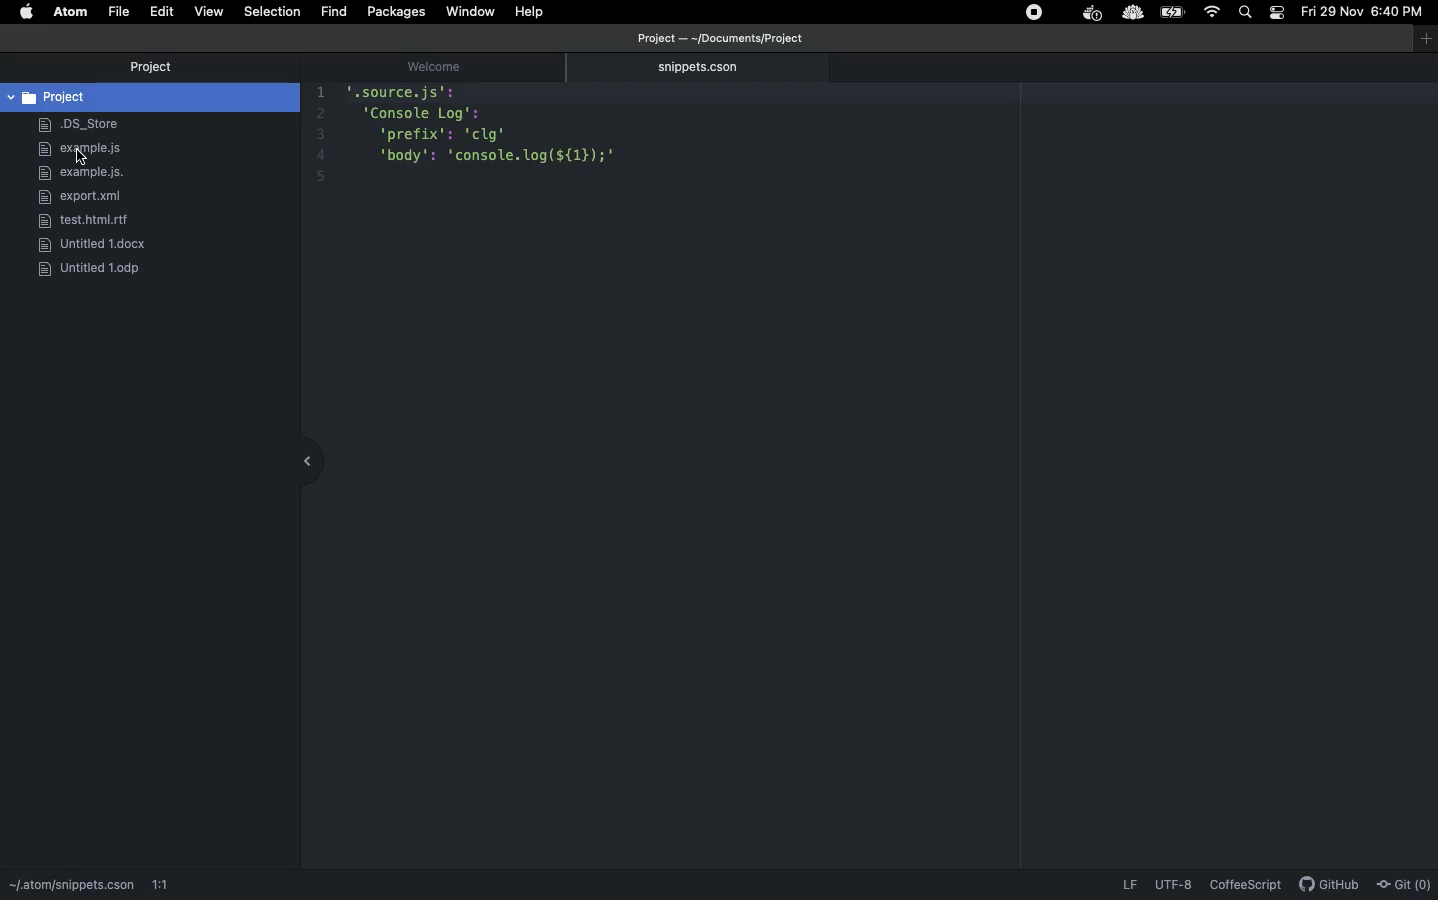 The height and width of the screenshot is (900, 1438). Describe the element at coordinates (1091, 14) in the screenshot. I see `extension` at that location.